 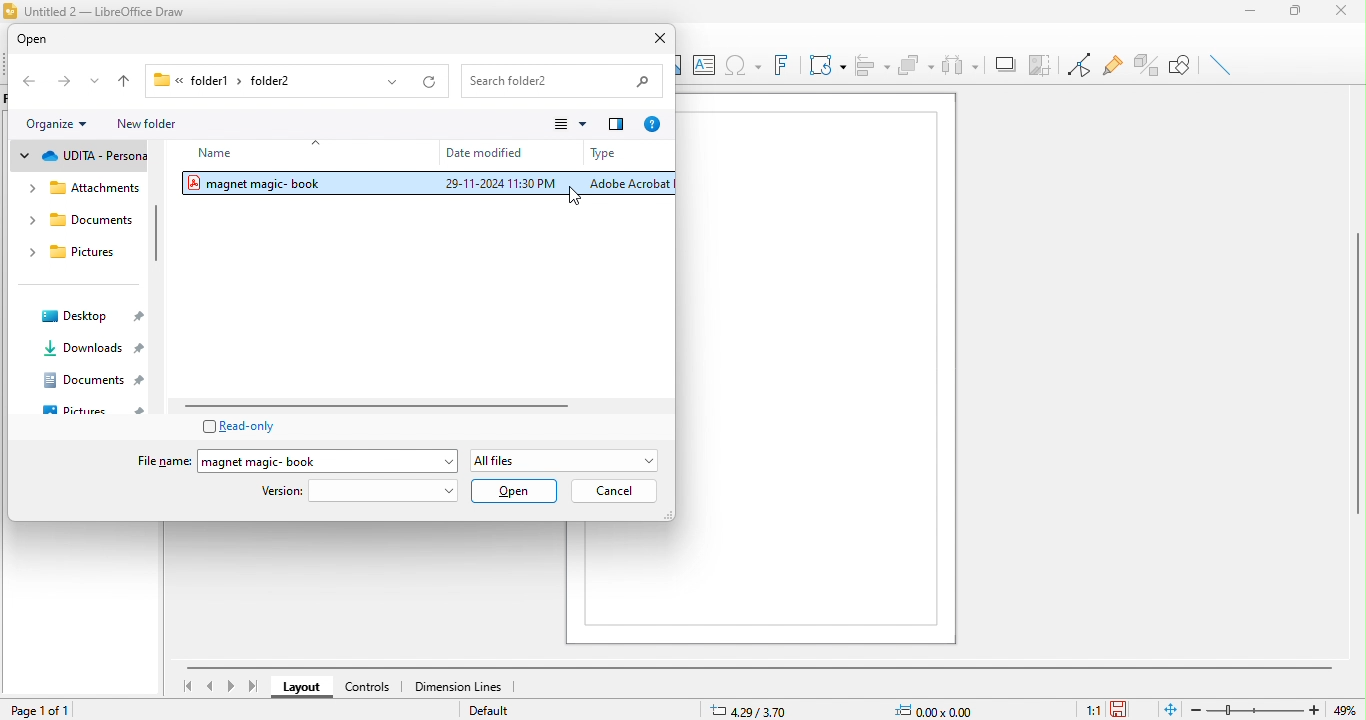 I want to click on arrange, so click(x=918, y=63).